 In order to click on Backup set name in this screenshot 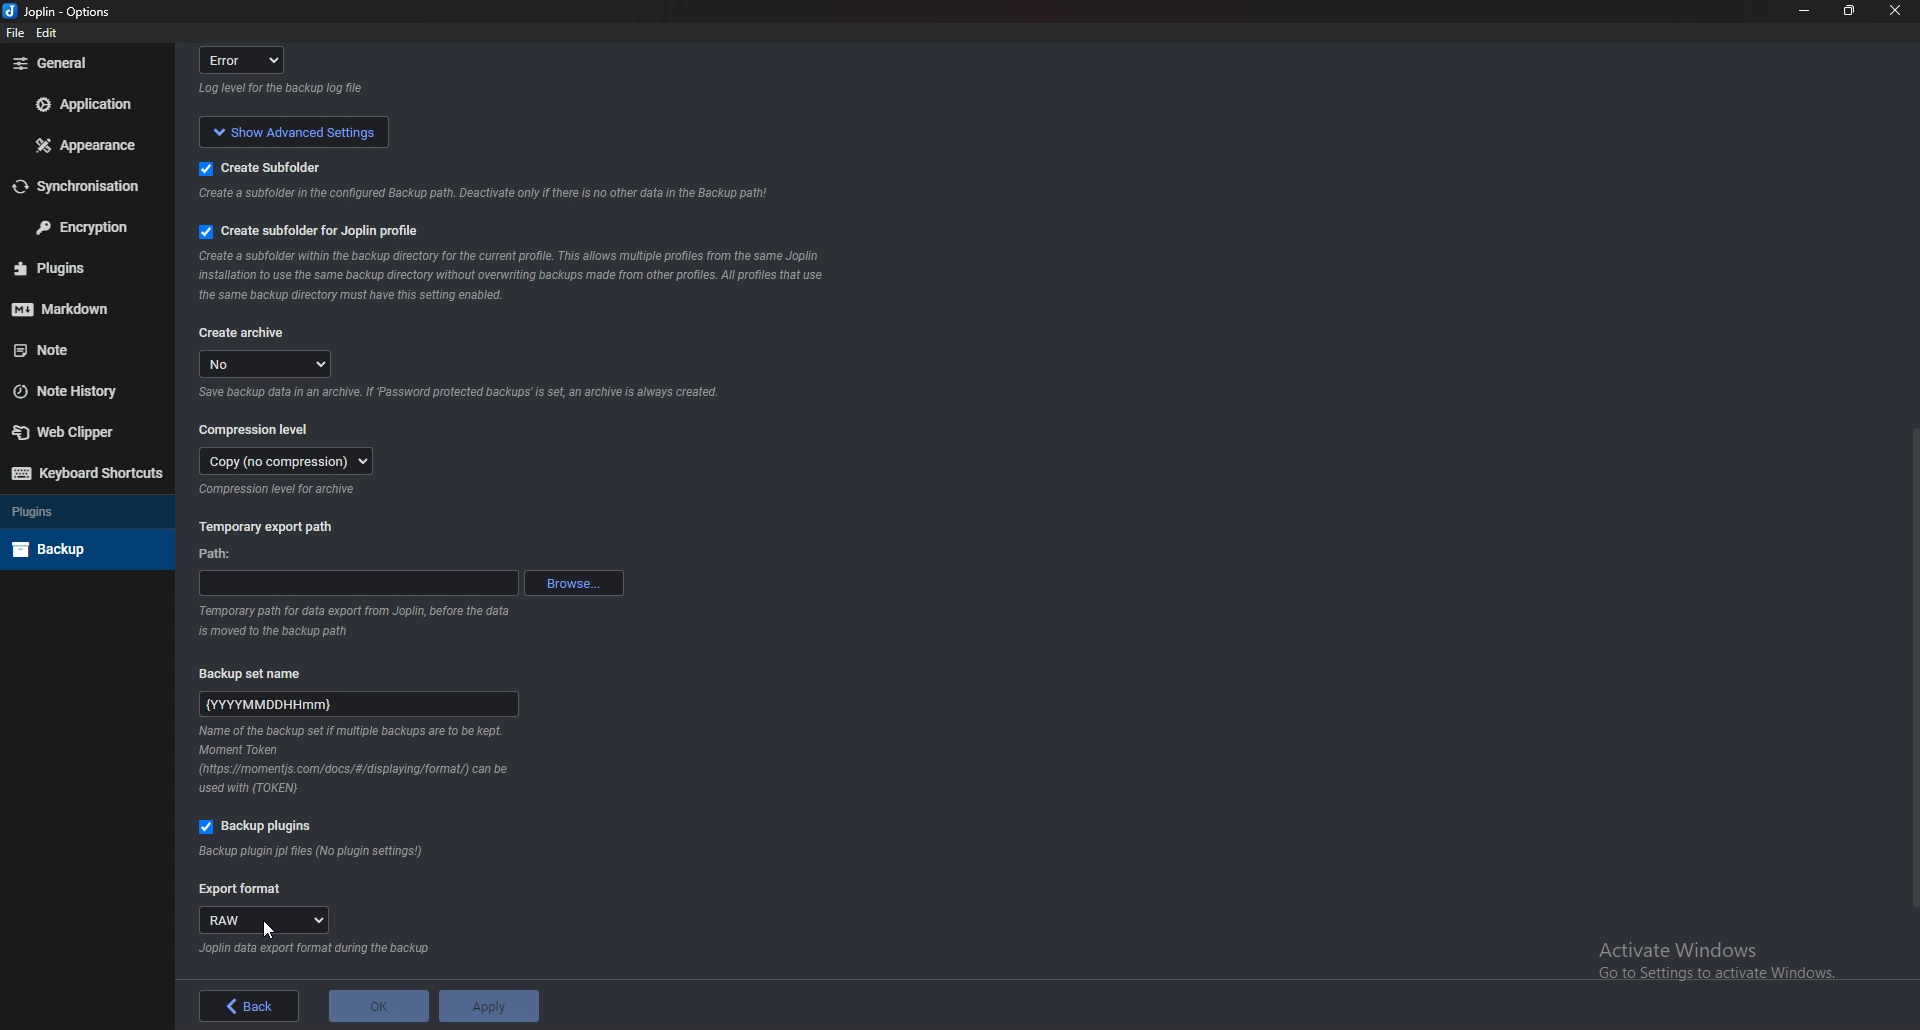, I will do `click(262, 672)`.